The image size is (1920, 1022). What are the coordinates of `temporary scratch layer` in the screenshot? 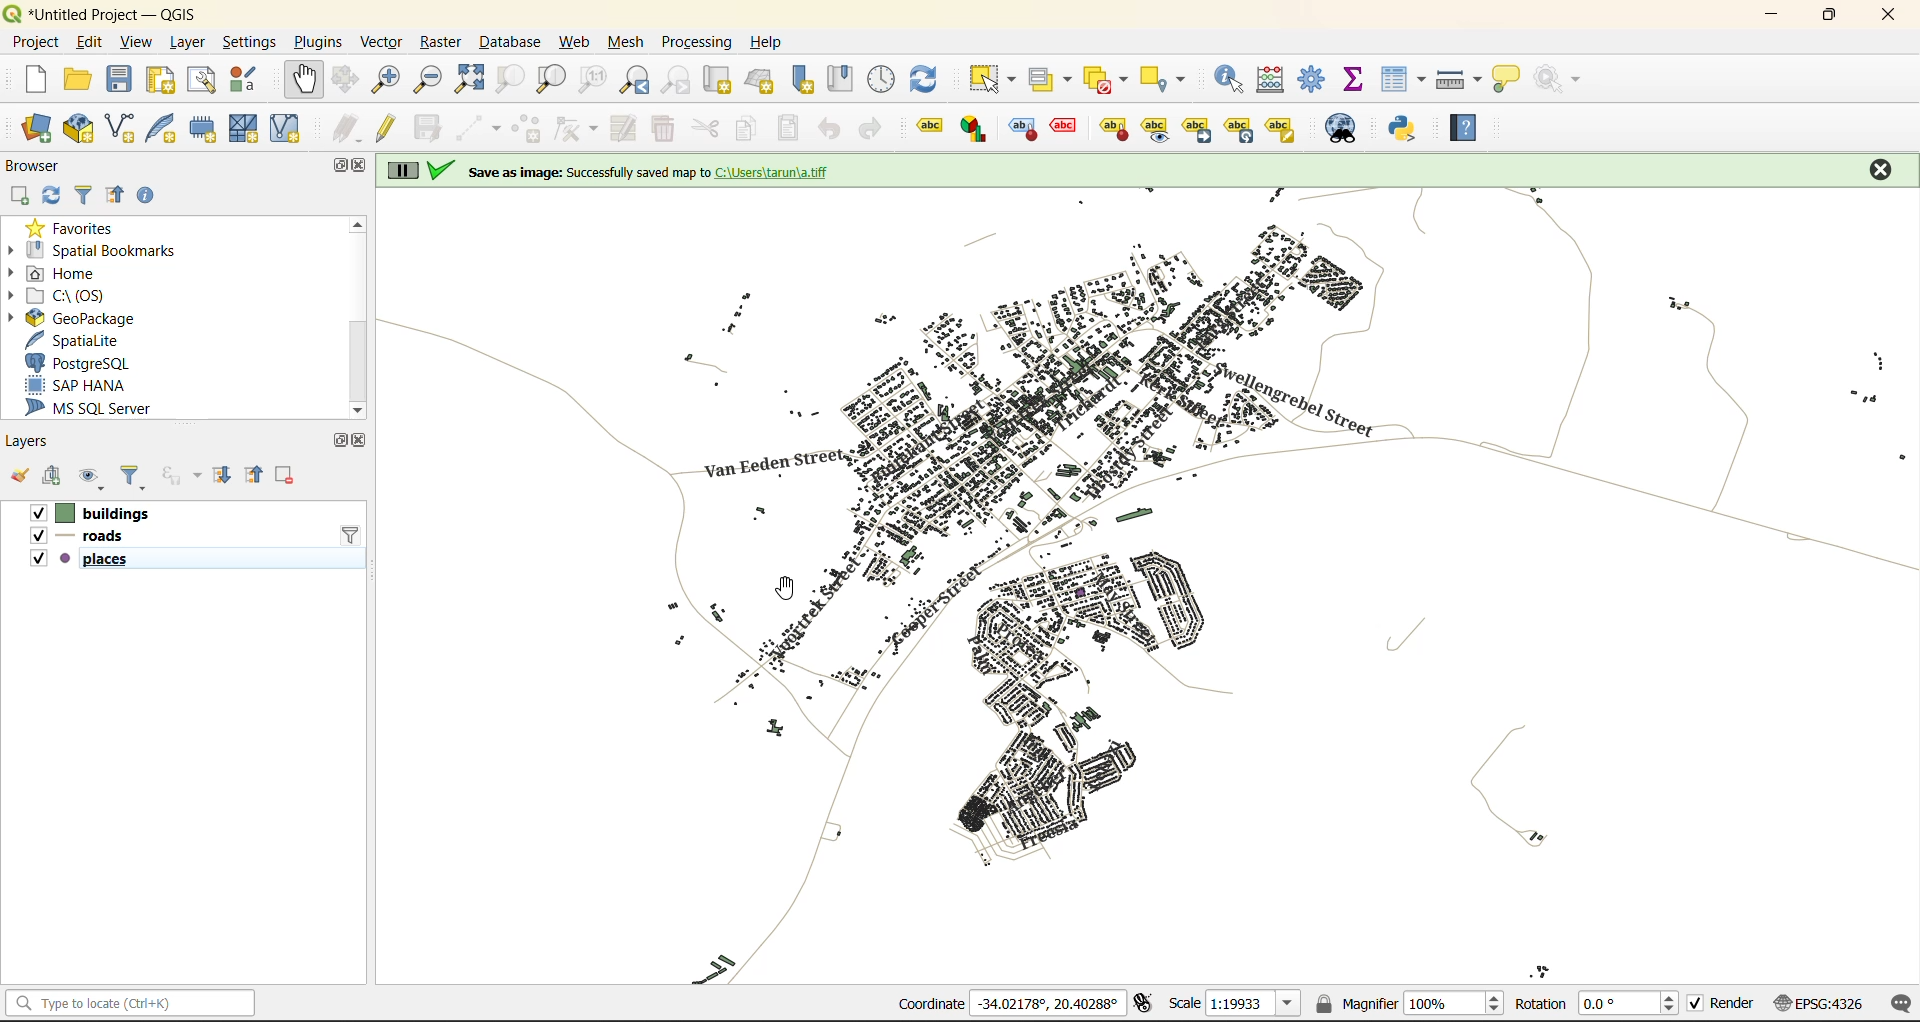 It's located at (204, 130).